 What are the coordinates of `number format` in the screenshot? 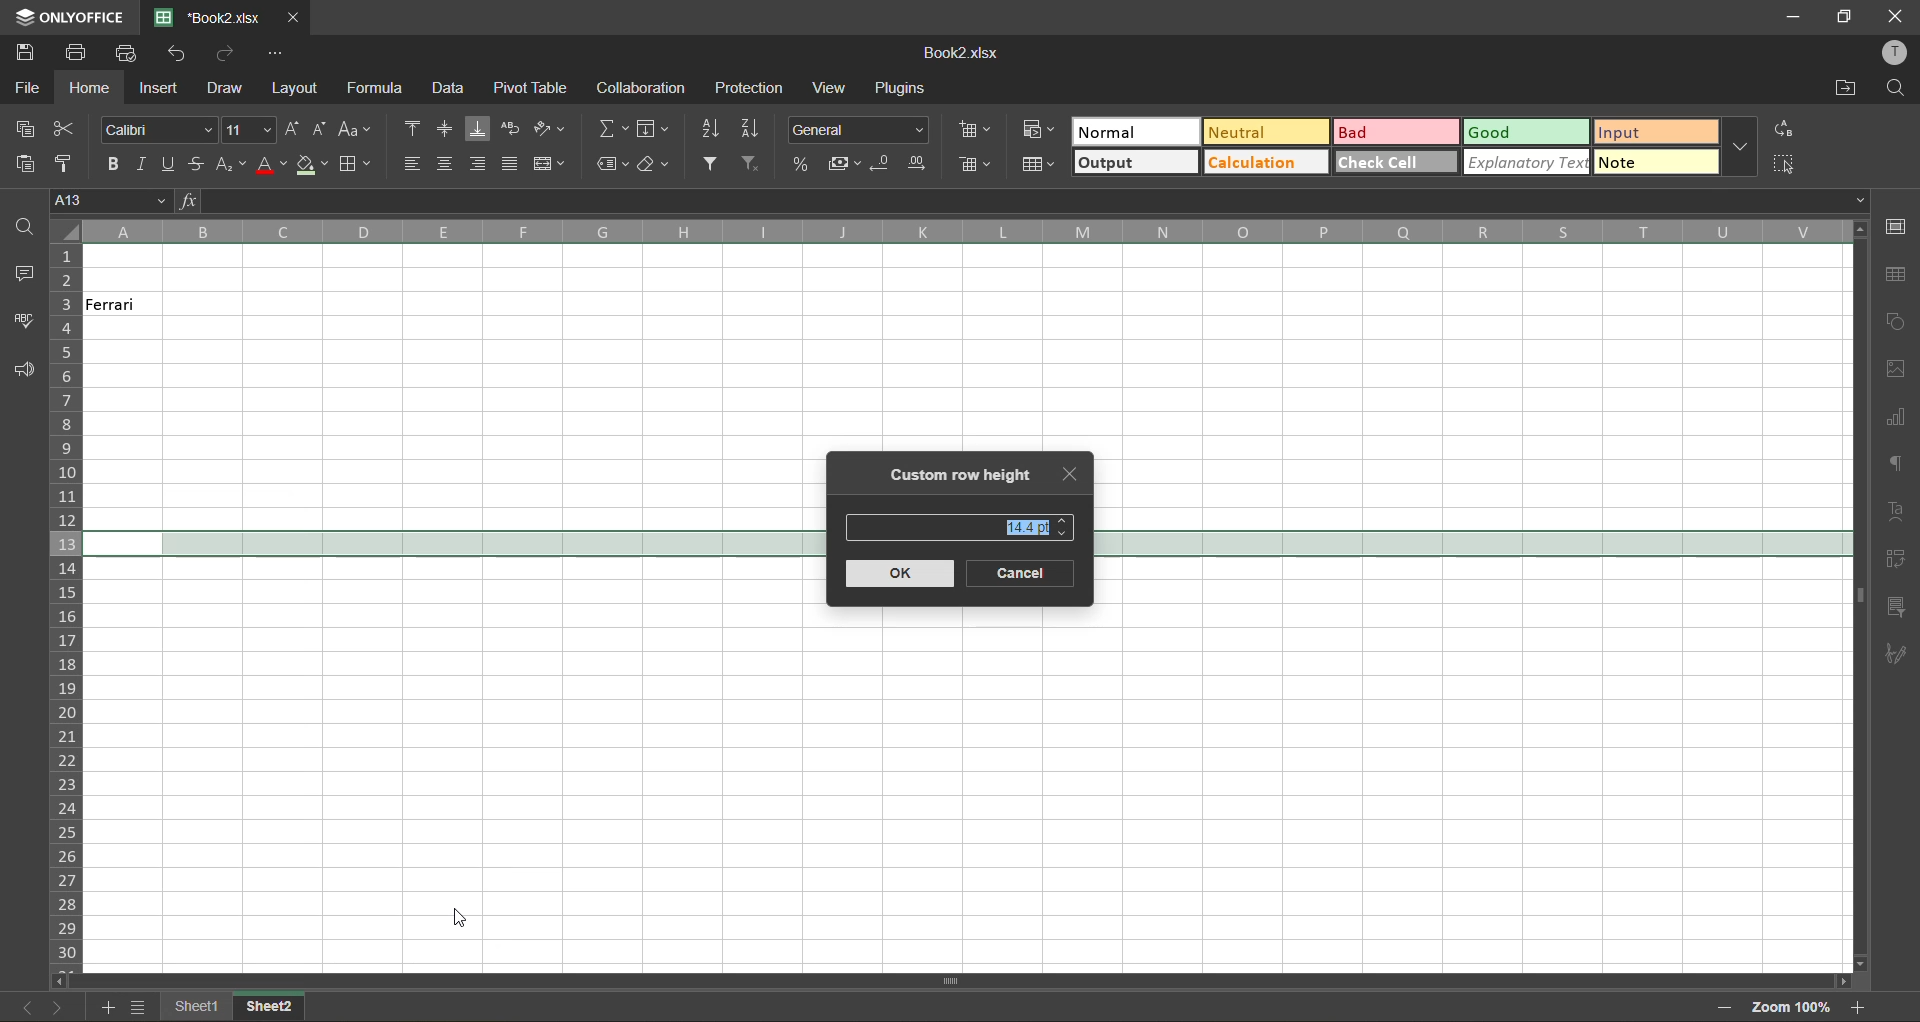 It's located at (857, 131).